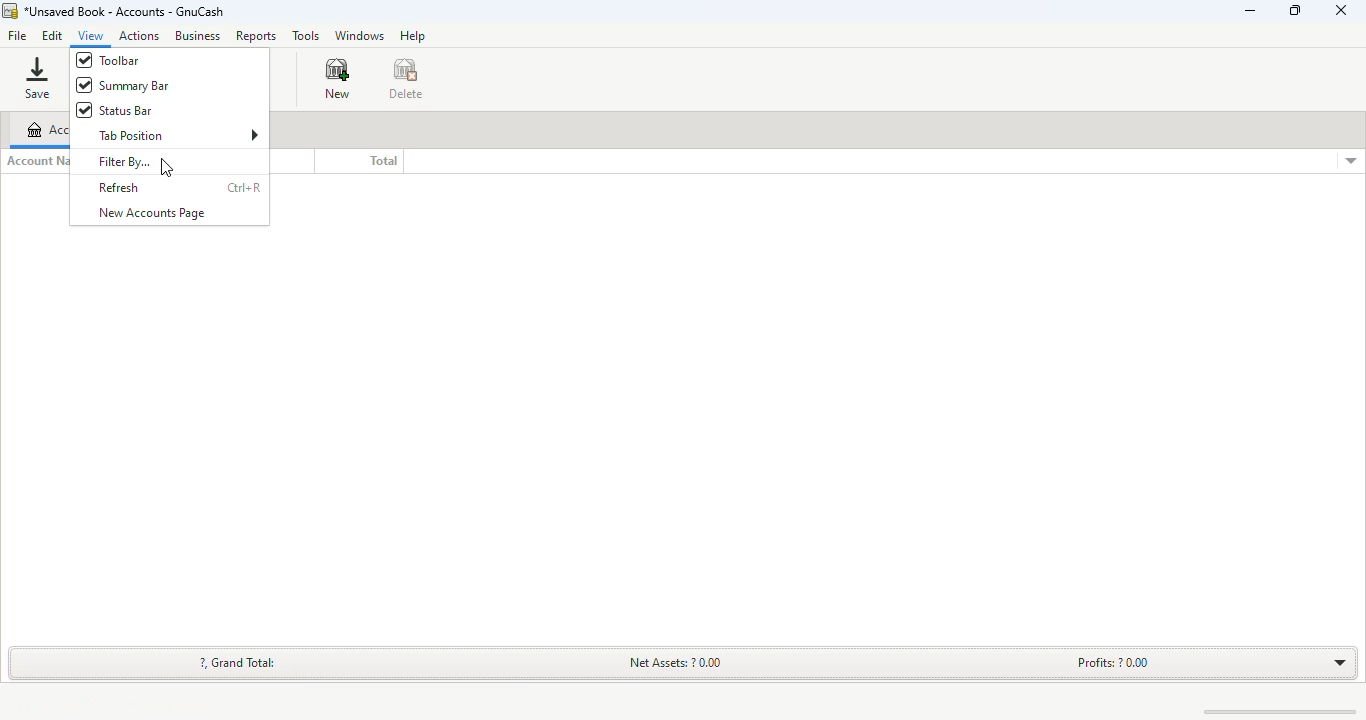 The width and height of the screenshot is (1366, 720). Describe the element at coordinates (677, 661) in the screenshot. I see `net assets: ? 0.00` at that location.